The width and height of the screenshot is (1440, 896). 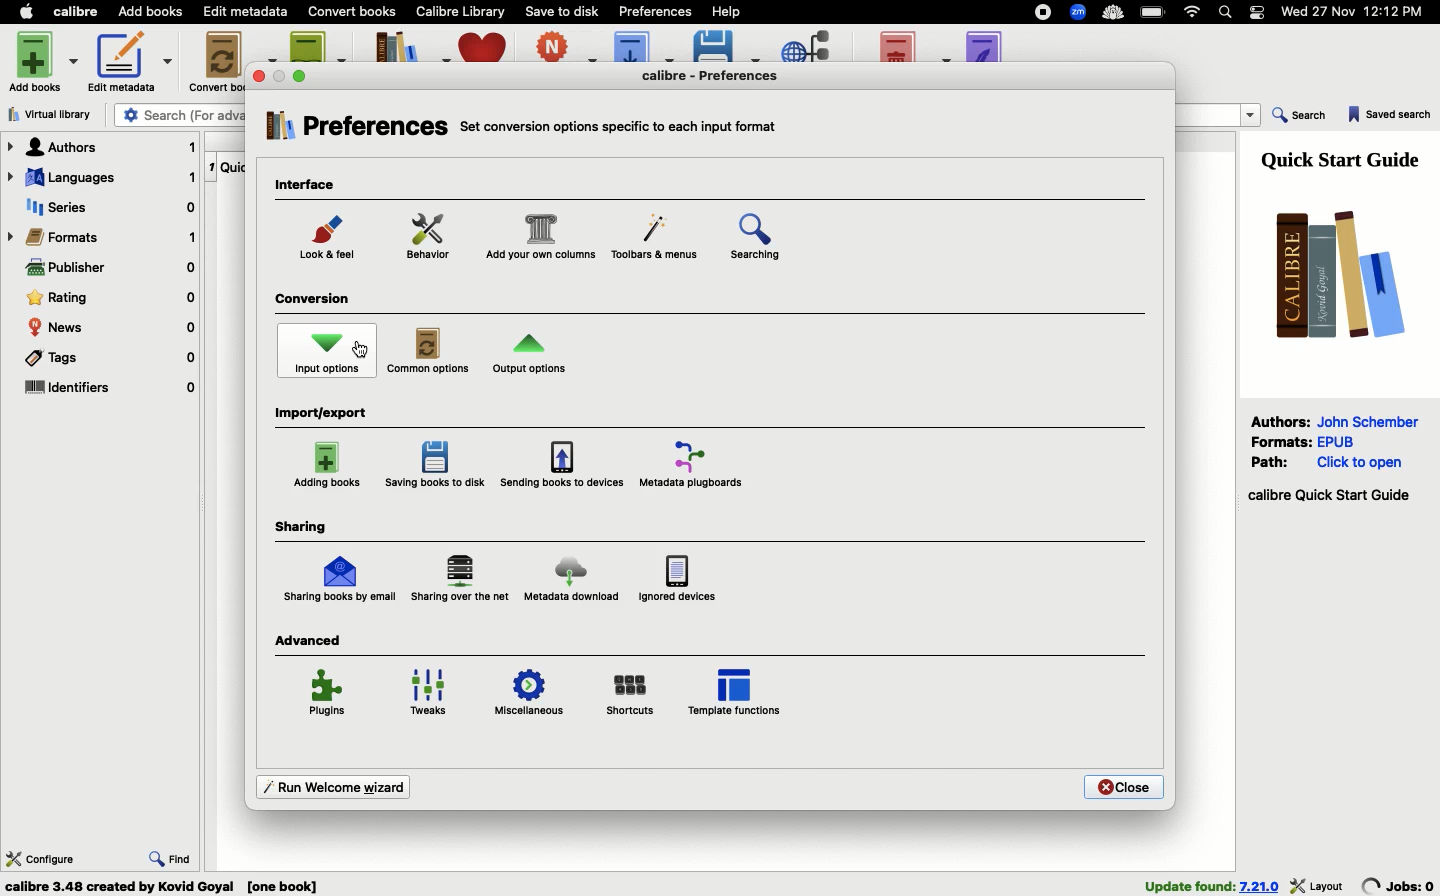 What do you see at coordinates (1336, 441) in the screenshot?
I see `epub` at bounding box center [1336, 441].